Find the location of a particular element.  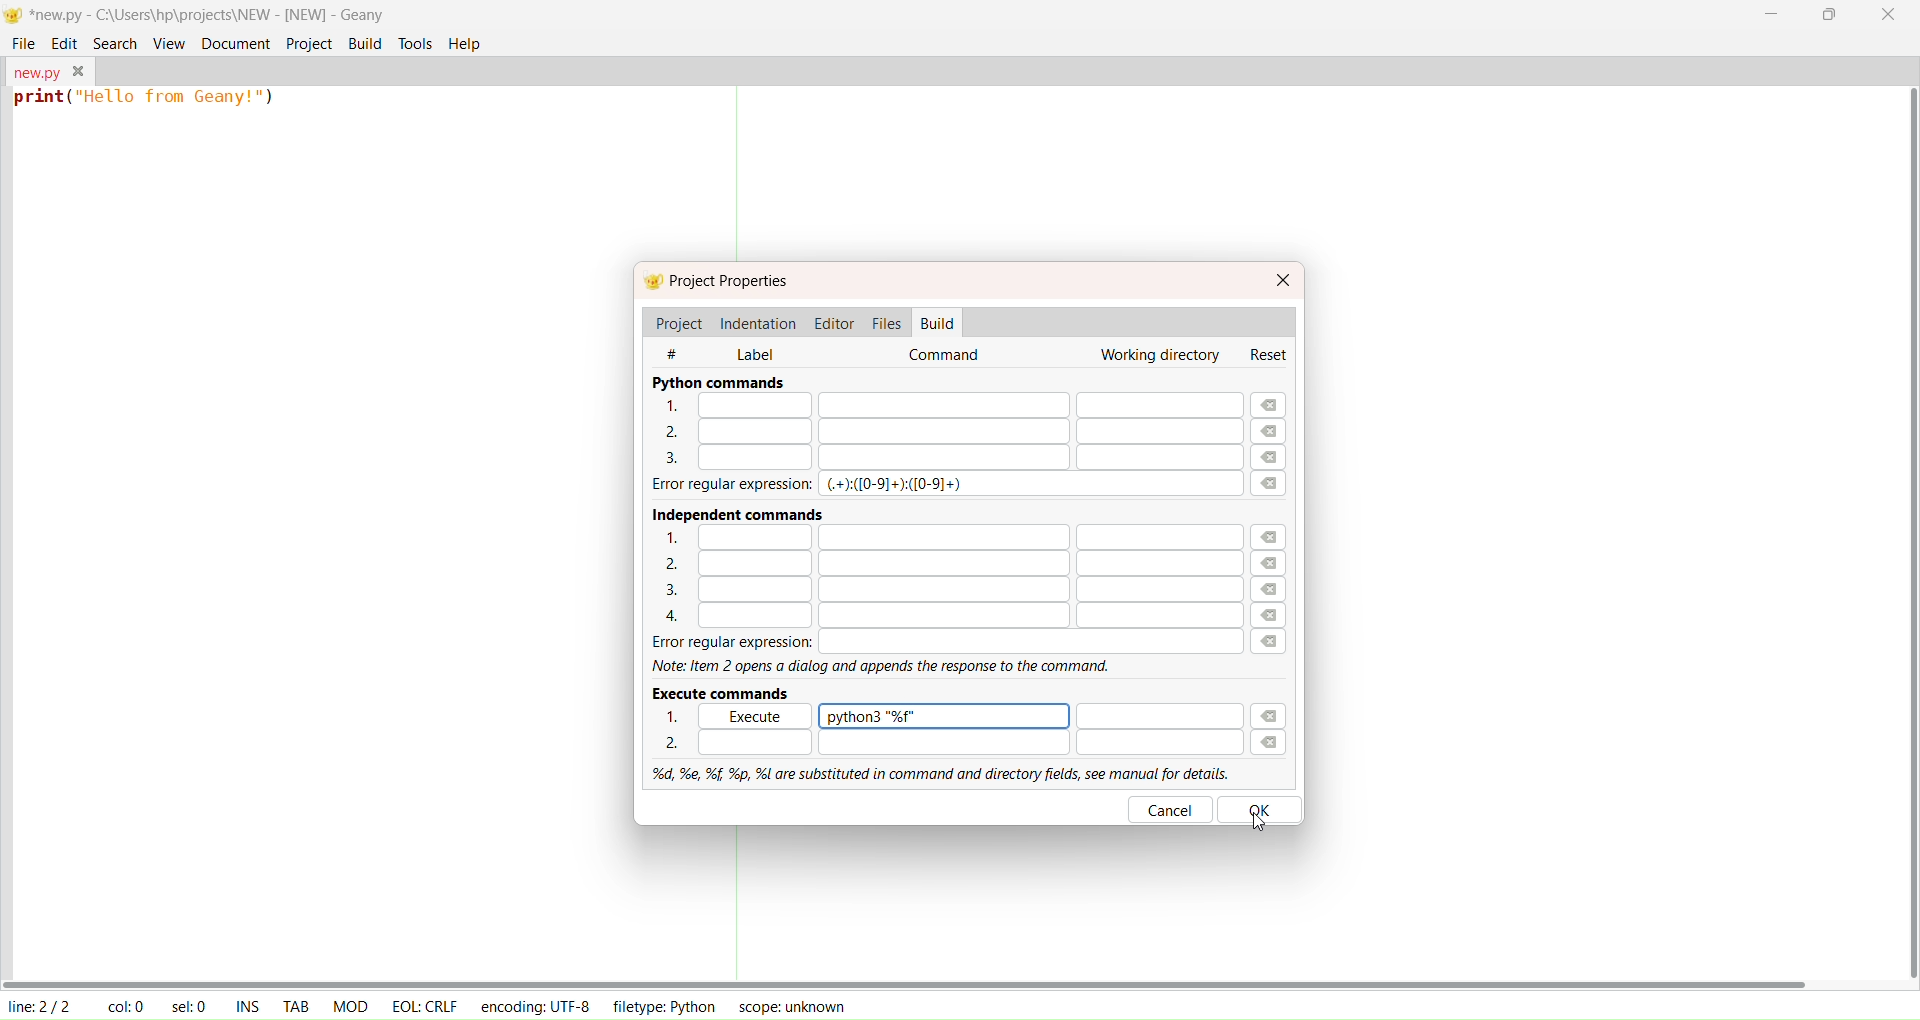

2. is located at coordinates (937, 563).